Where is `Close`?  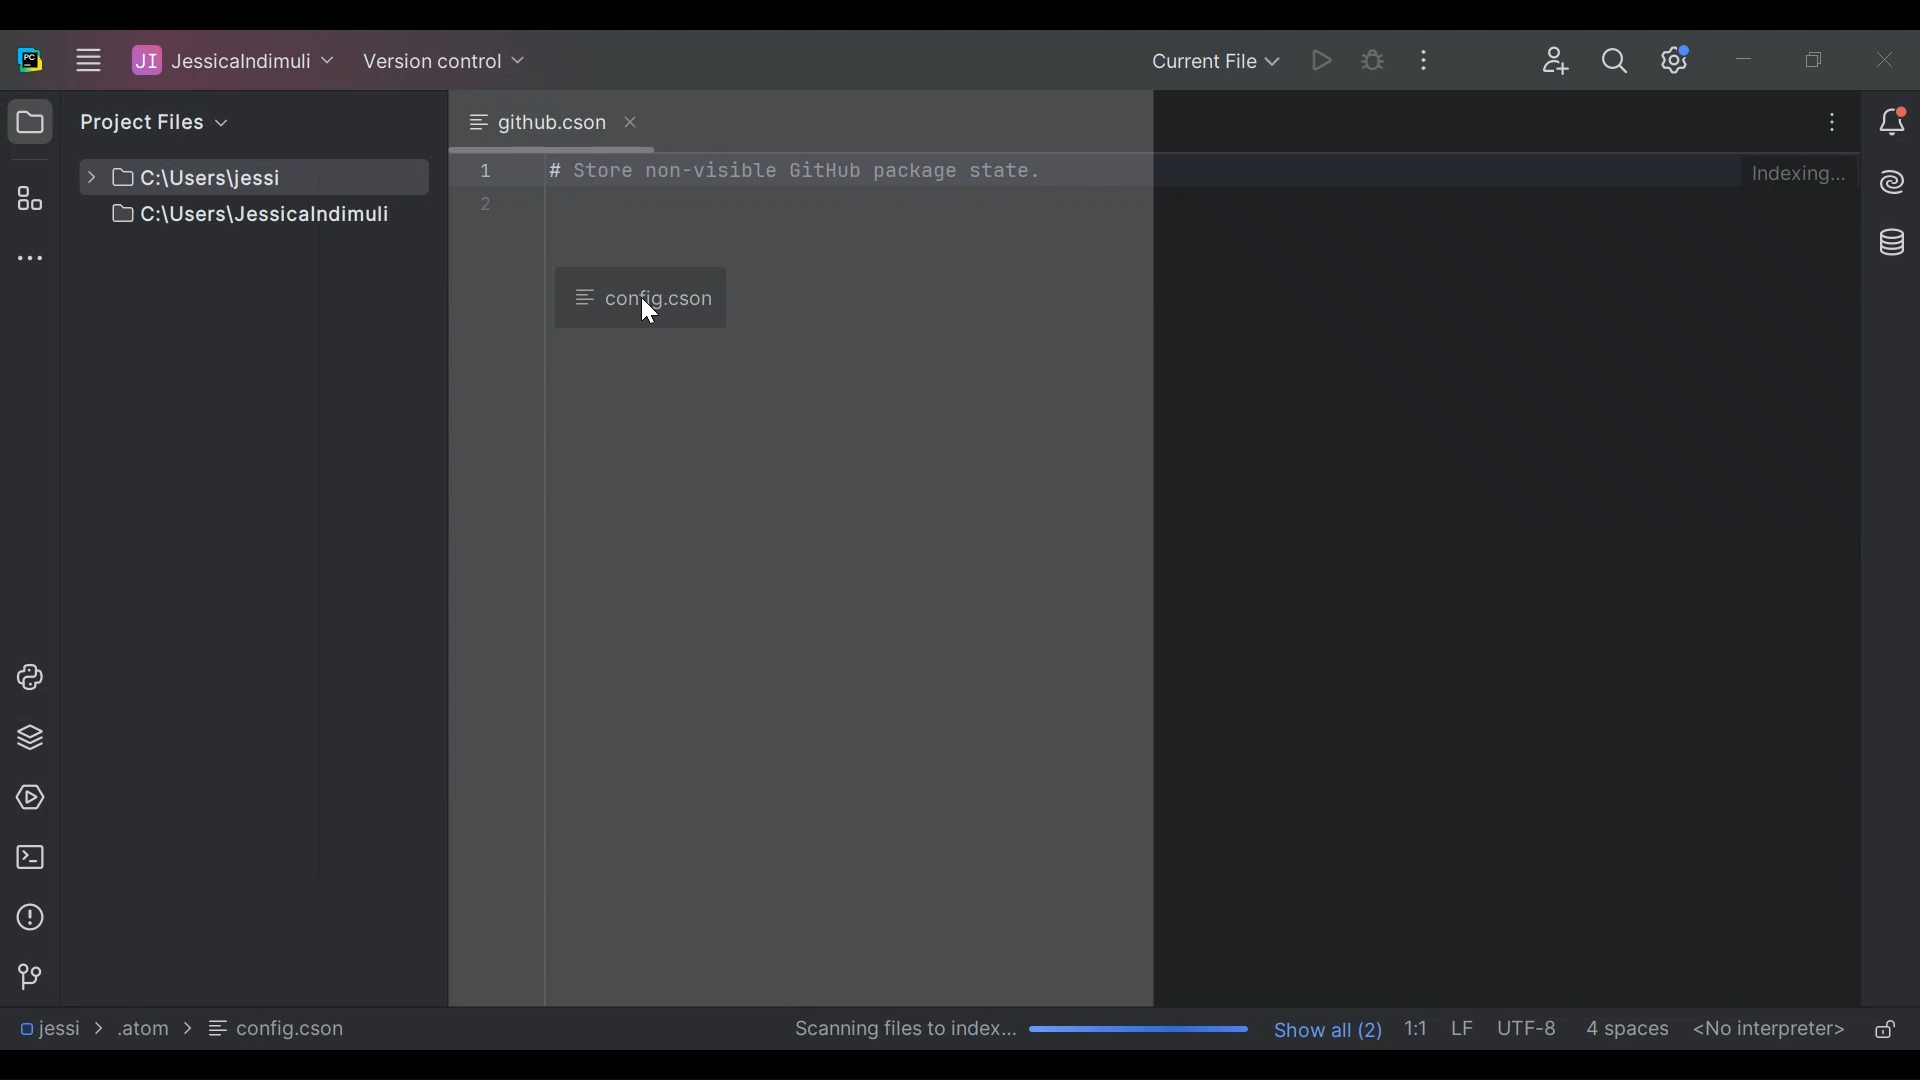 Close is located at coordinates (1888, 59).